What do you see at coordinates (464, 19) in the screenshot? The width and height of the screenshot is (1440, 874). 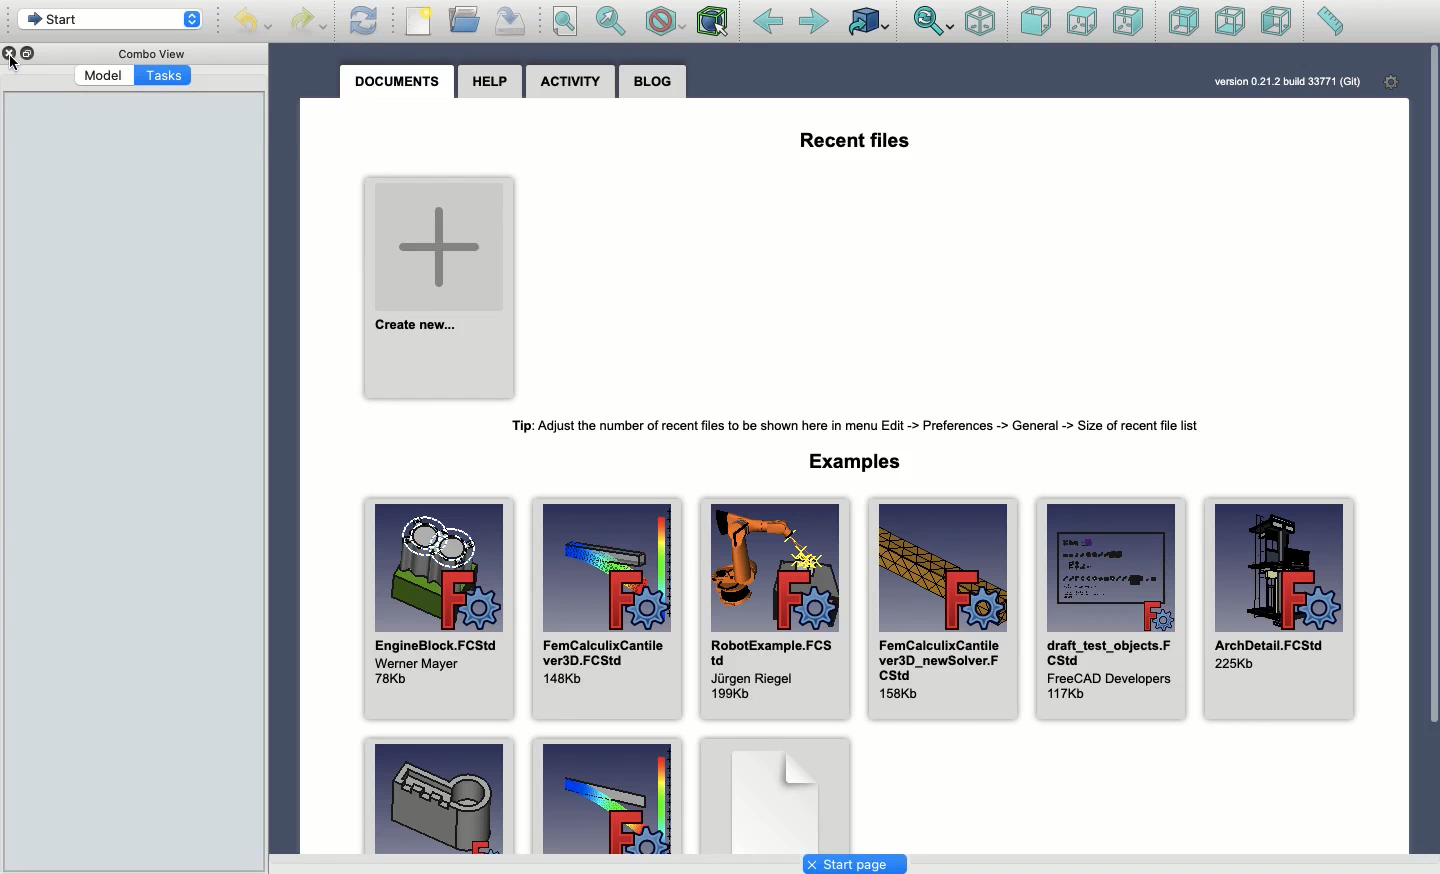 I see `Open` at bounding box center [464, 19].